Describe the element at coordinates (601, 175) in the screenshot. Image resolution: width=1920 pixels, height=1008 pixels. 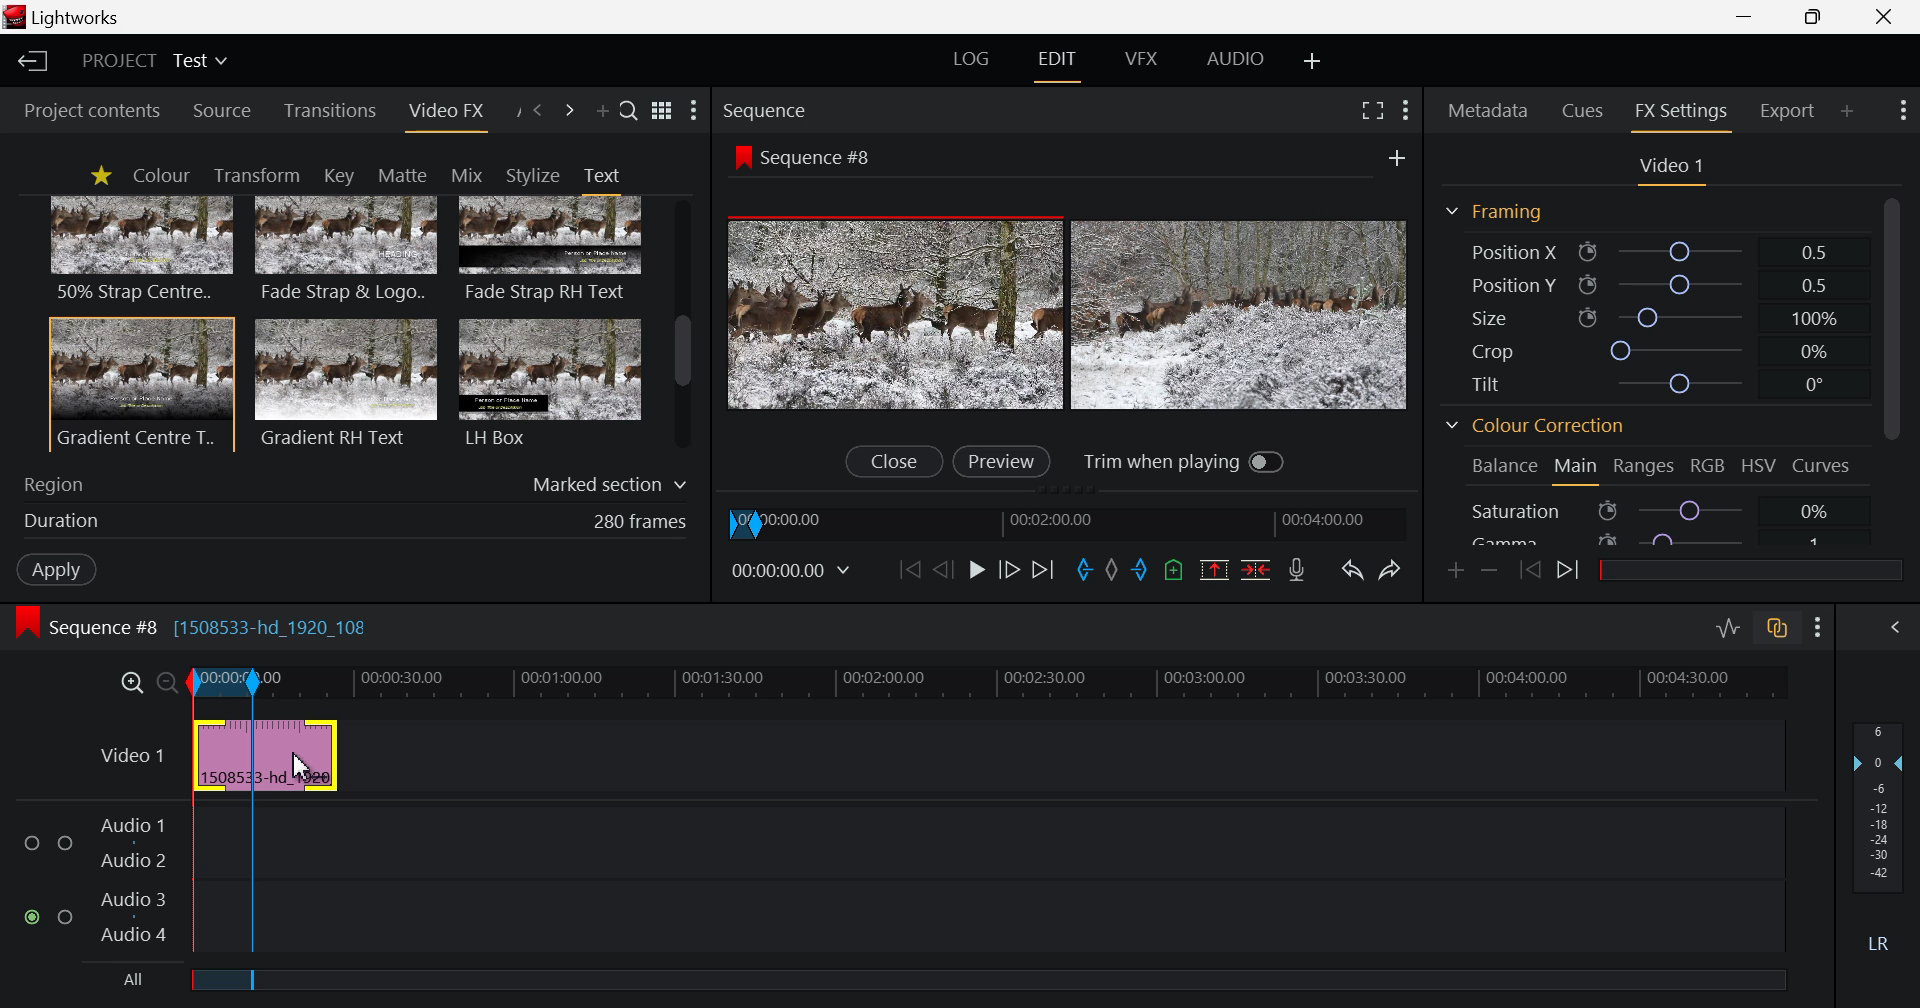
I see `Text` at that location.